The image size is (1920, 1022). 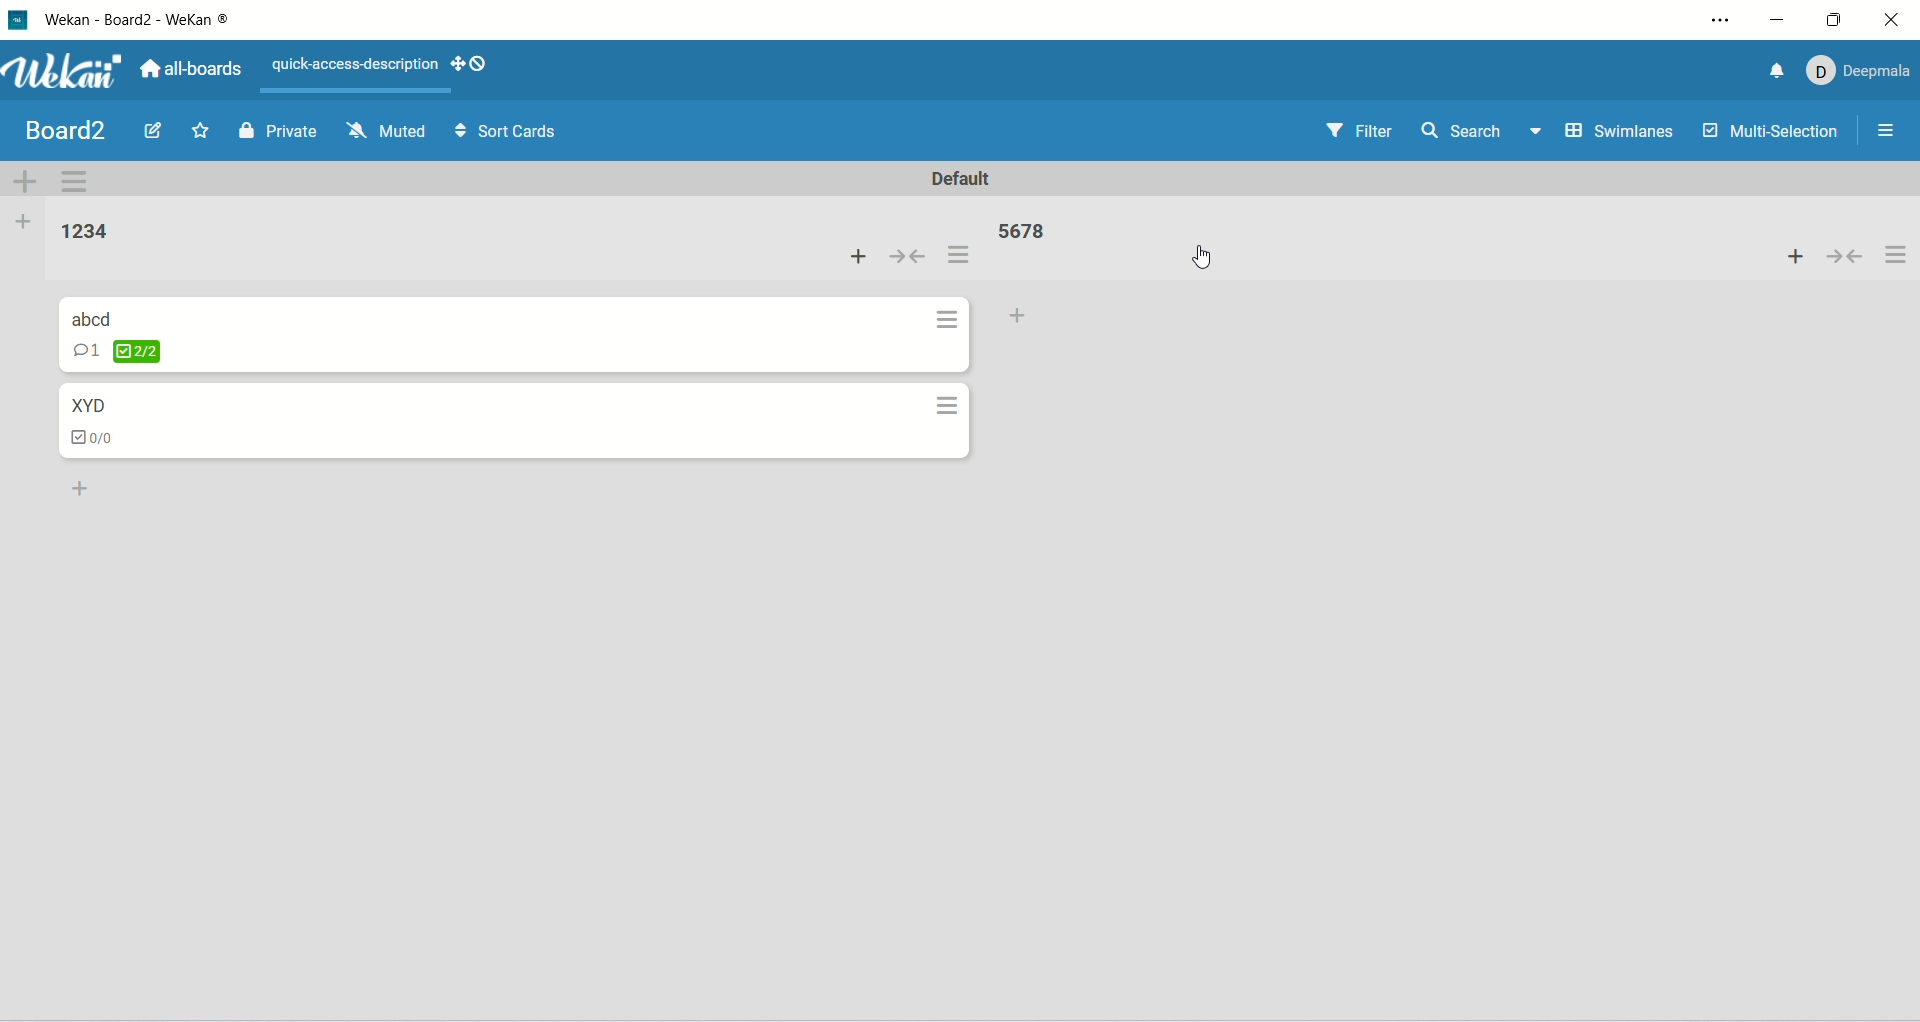 What do you see at coordinates (907, 257) in the screenshot?
I see `collapse` at bounding box center [907, 257].